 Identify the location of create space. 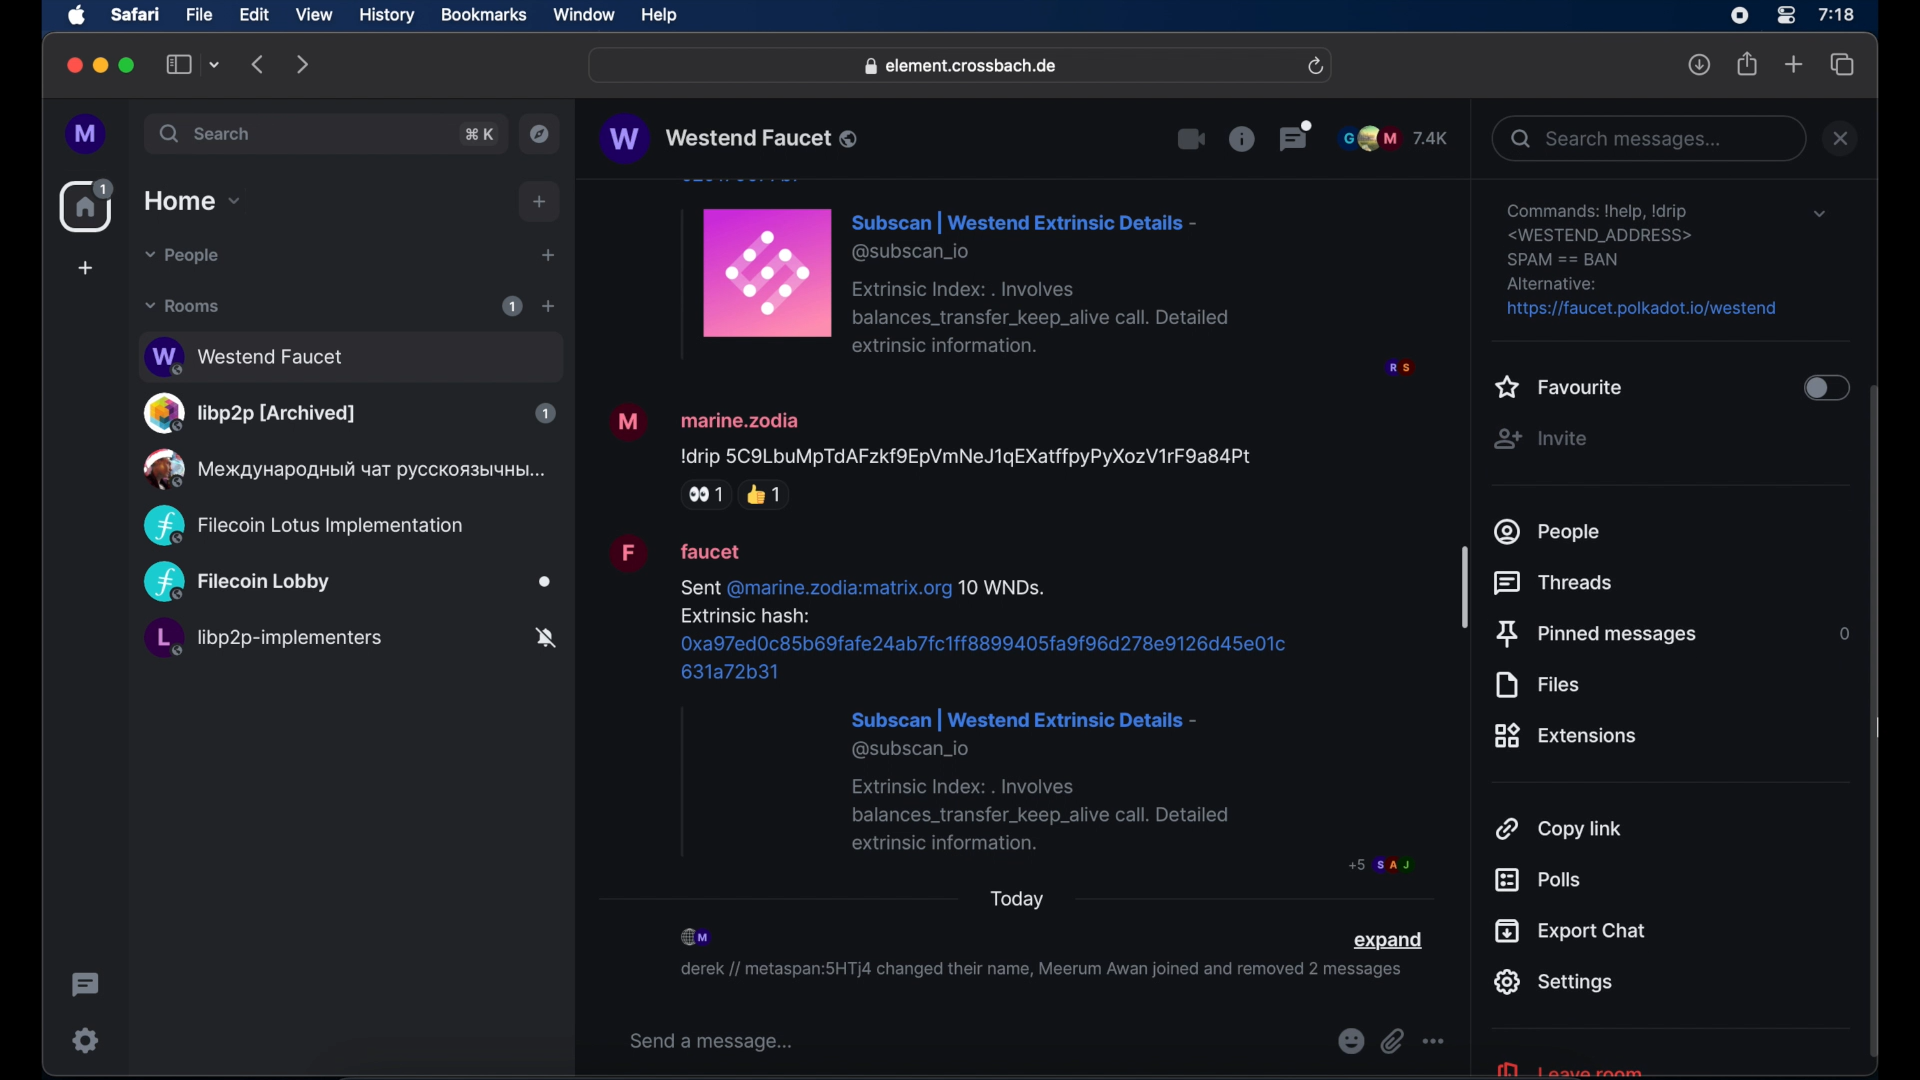
(85, 268).